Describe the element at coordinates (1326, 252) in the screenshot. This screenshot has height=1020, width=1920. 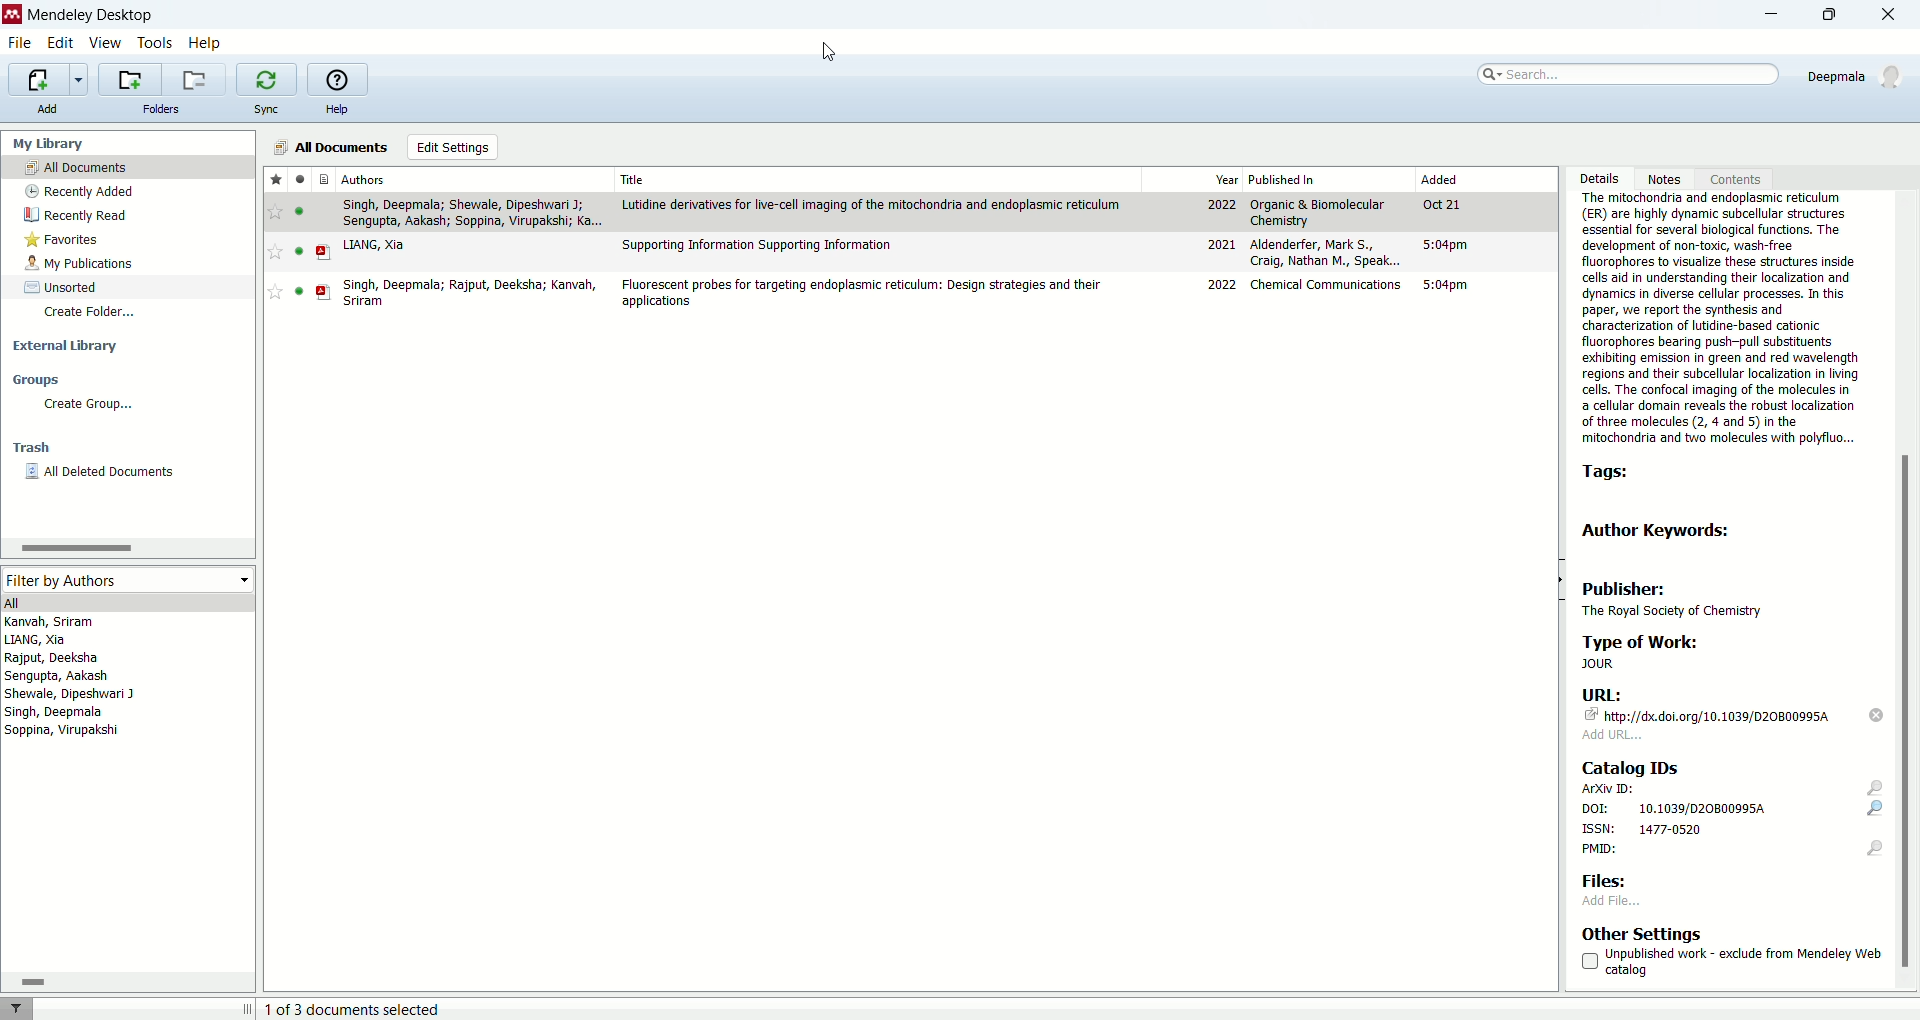
I see `aldenderfer, Mark S., Craig Nathan M., Speak...` at that location.